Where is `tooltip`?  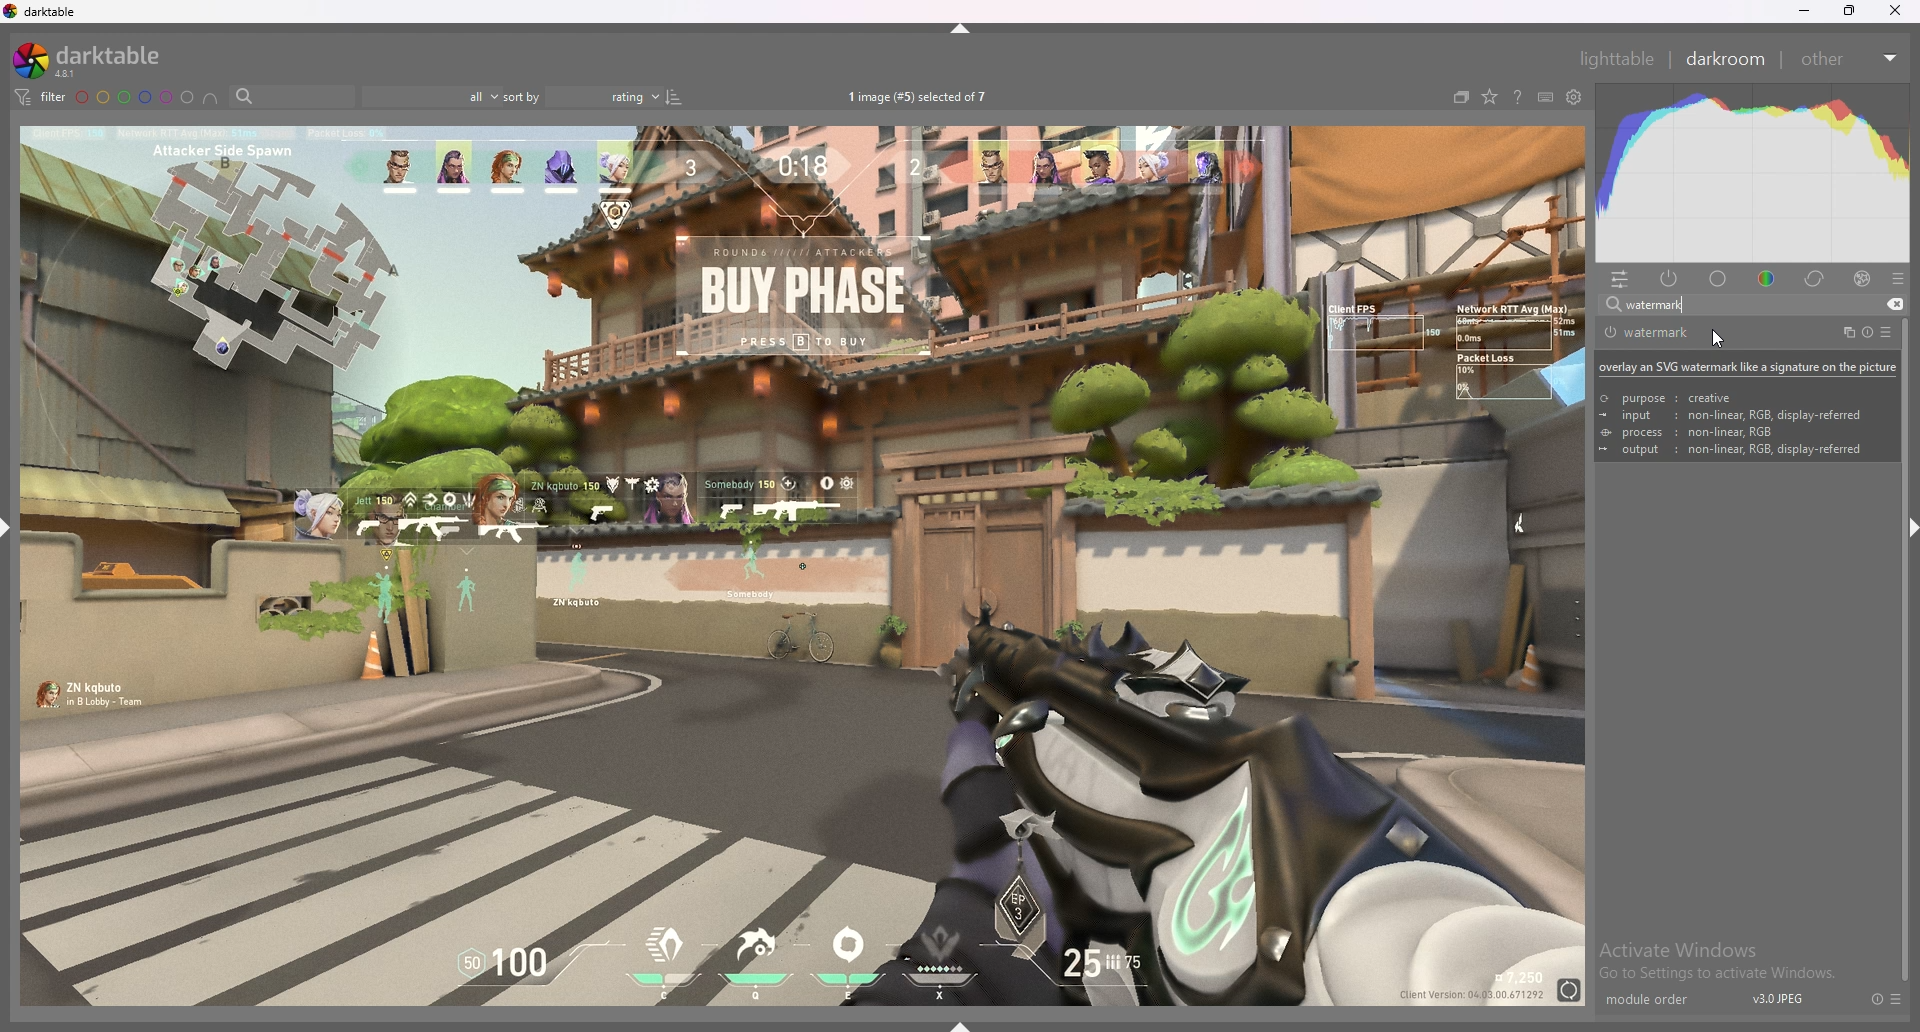 tooltip is located at coordinates (1746, 406).